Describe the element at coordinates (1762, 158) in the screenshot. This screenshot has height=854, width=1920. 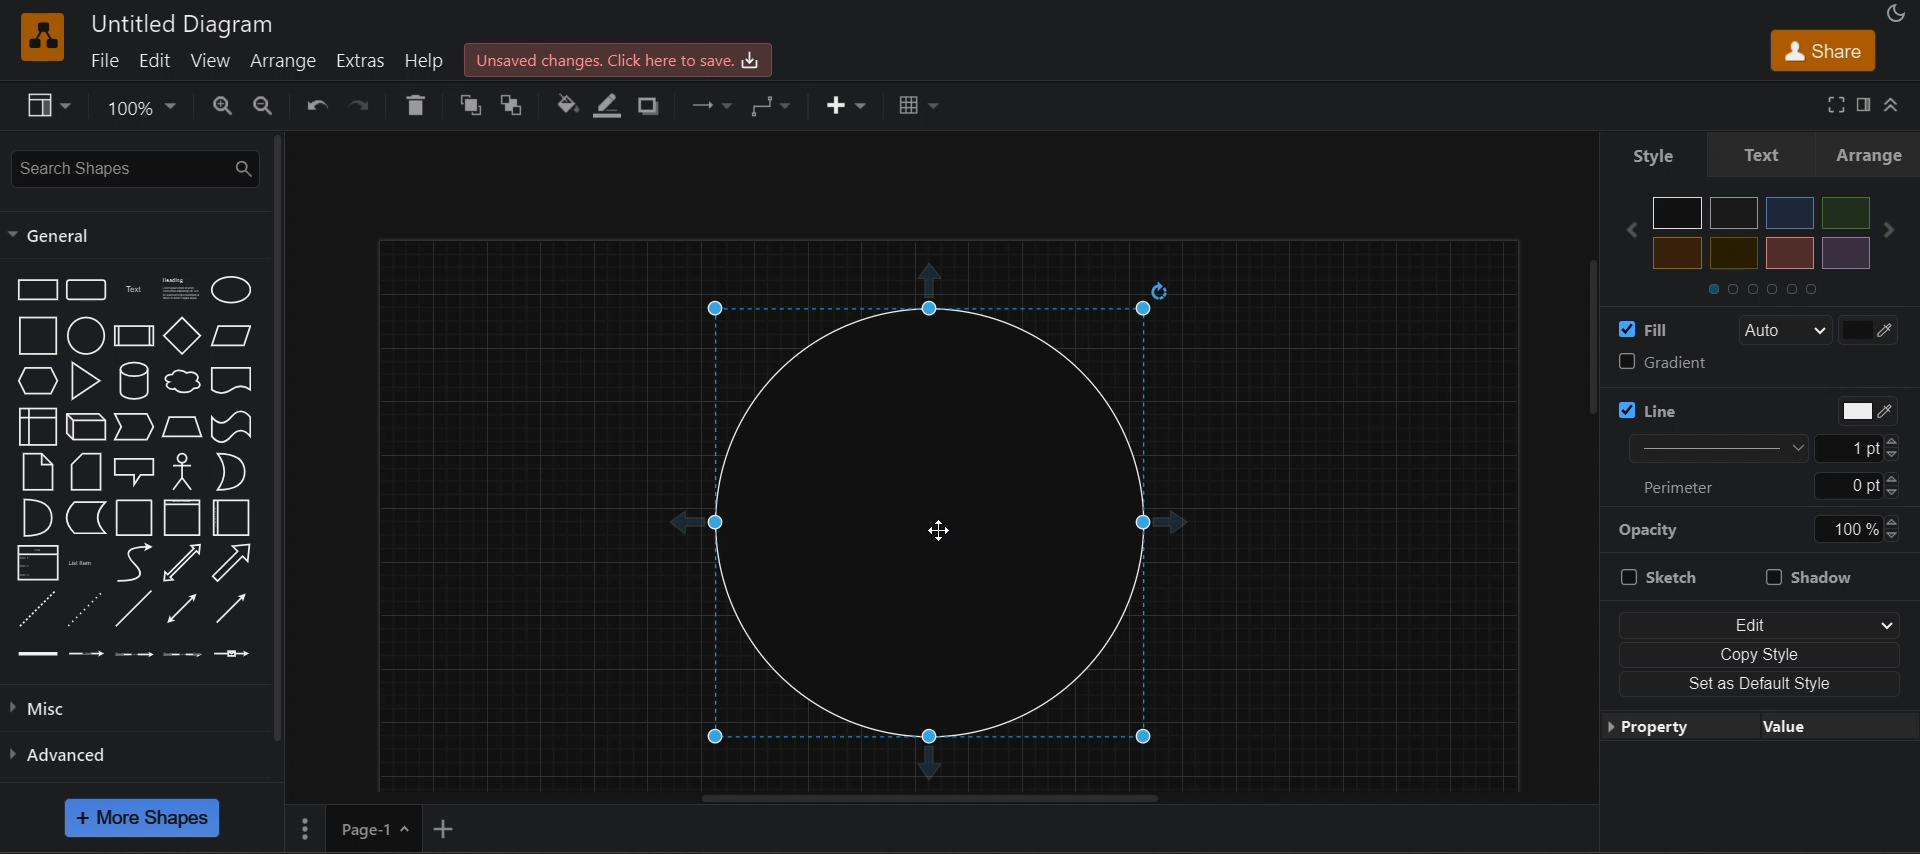
I see `text ` at that location.